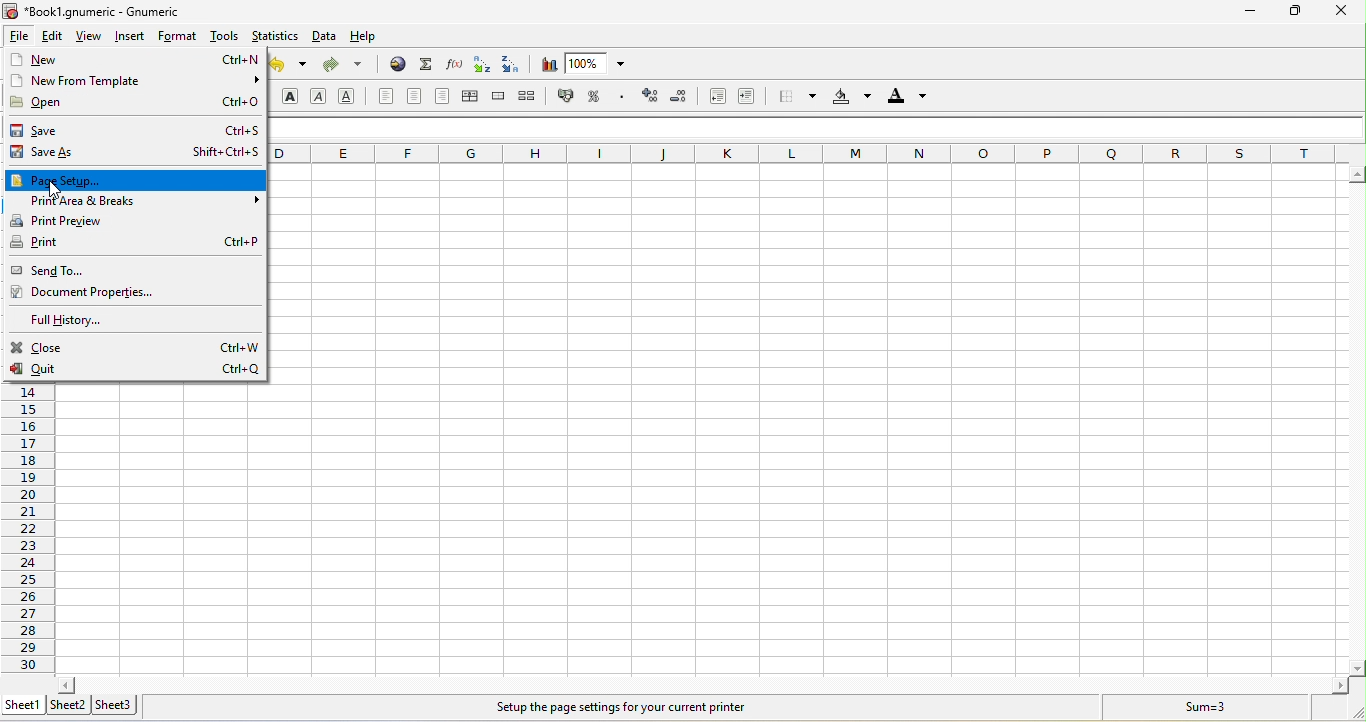 The width and height of the screenshot is (1366, 722). What do you see at coordinates (117, 704) in the screenshot?
I see `sheet 3` at bounding box center [117, 704].